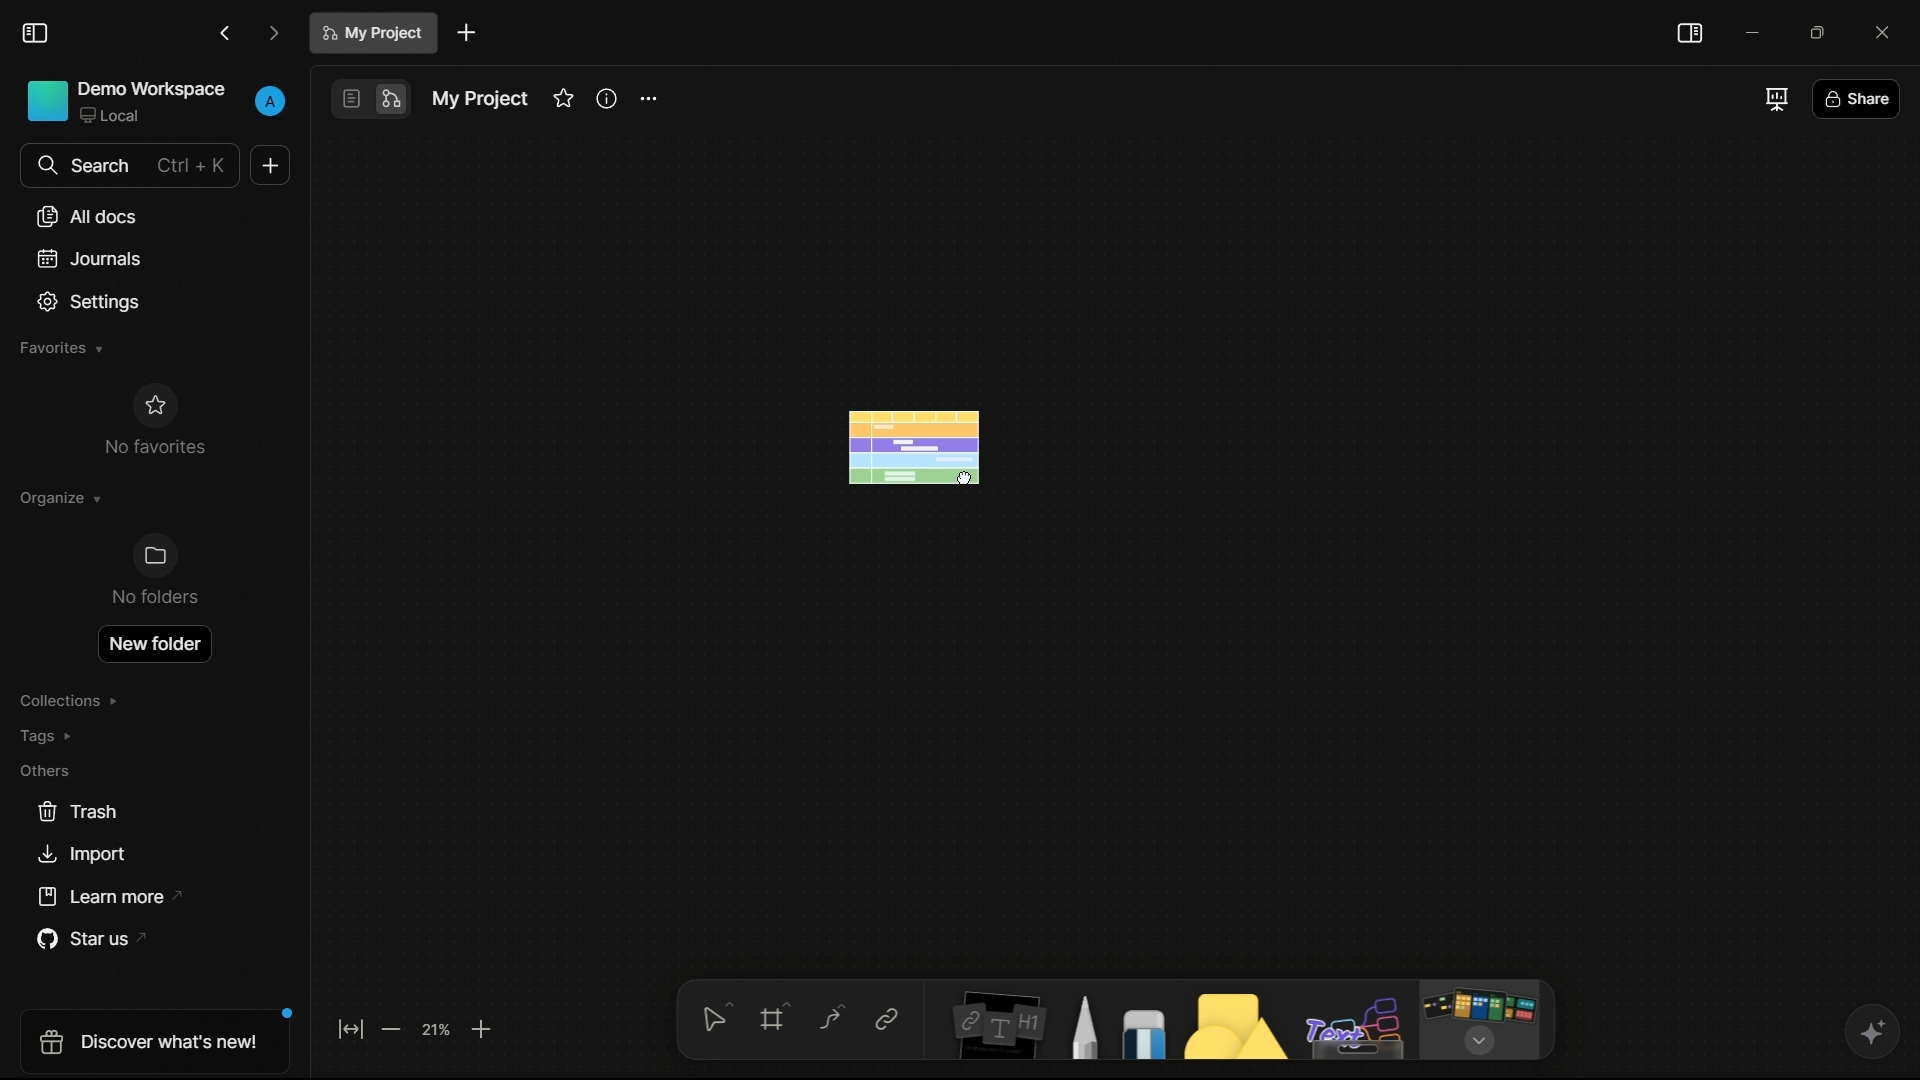 This screenshot has width=1920, height=1080. What do you see at coordinates (86, 258) in the screenshot?
I see `journals` at bounding box center [86, 258].